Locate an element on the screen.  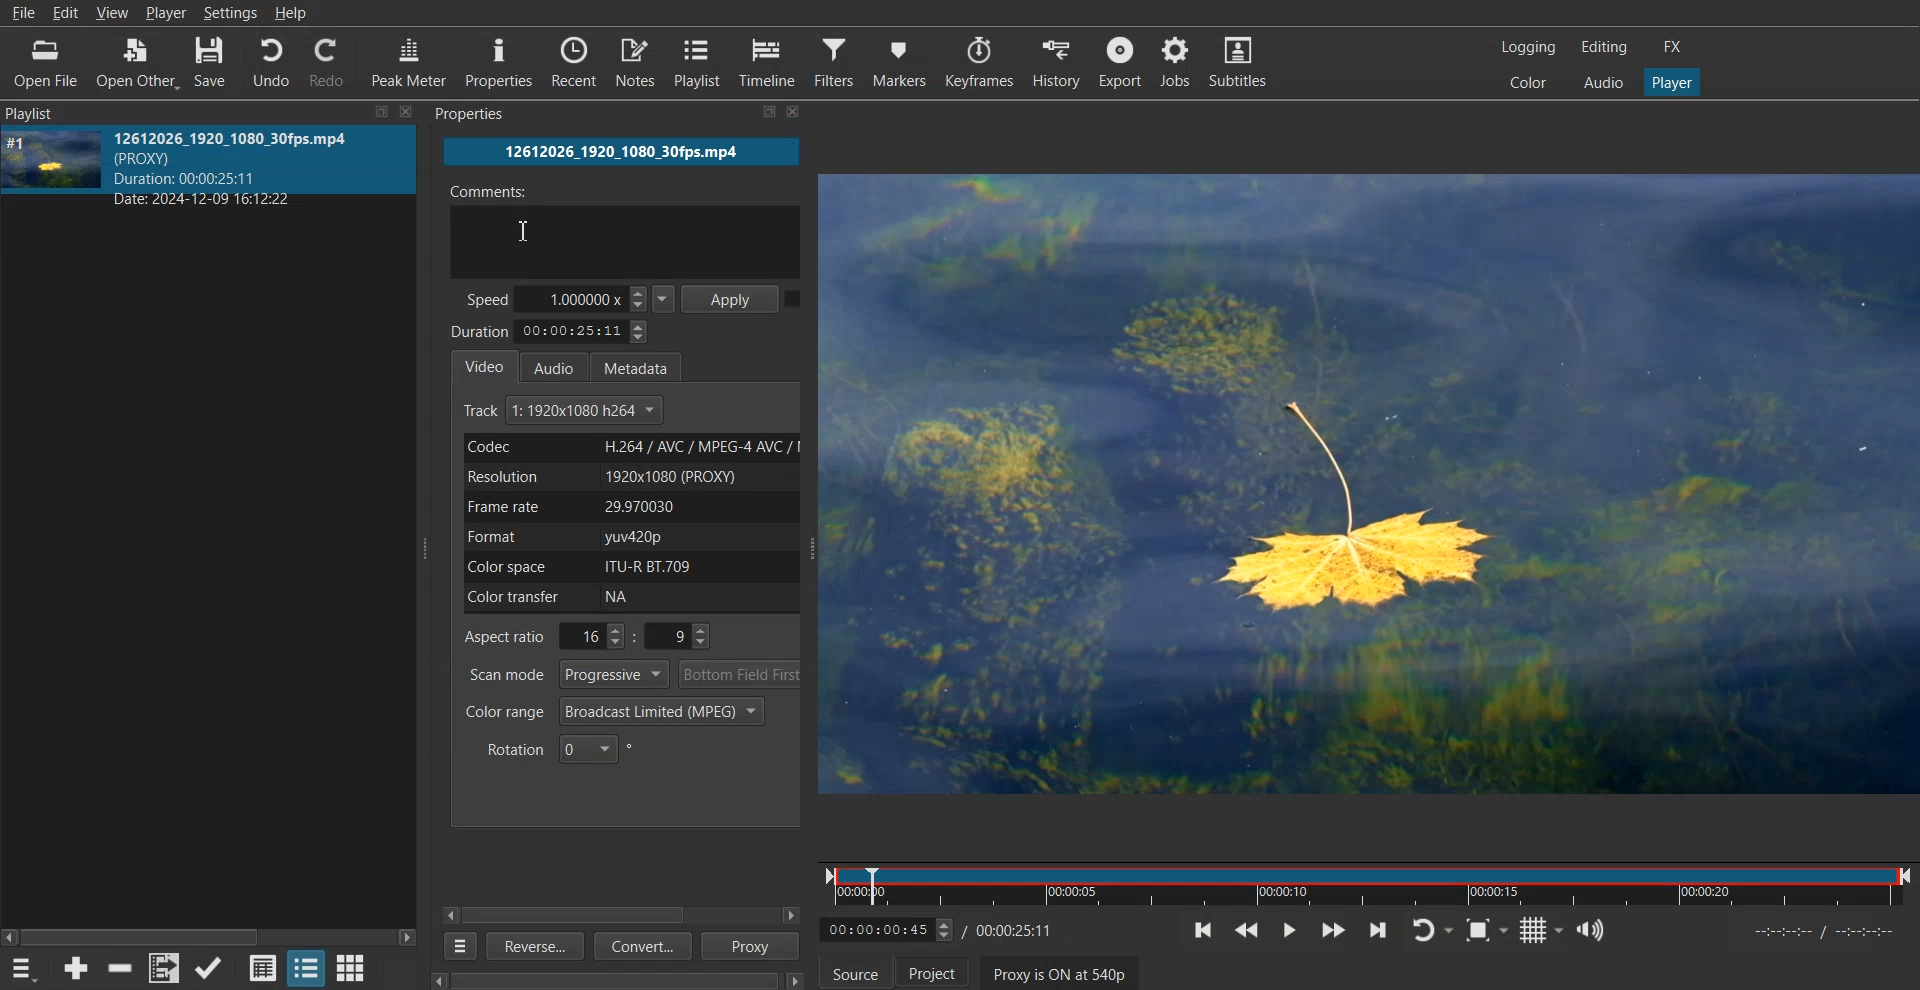
Show the volume control is located at coordinates (1591, 930).